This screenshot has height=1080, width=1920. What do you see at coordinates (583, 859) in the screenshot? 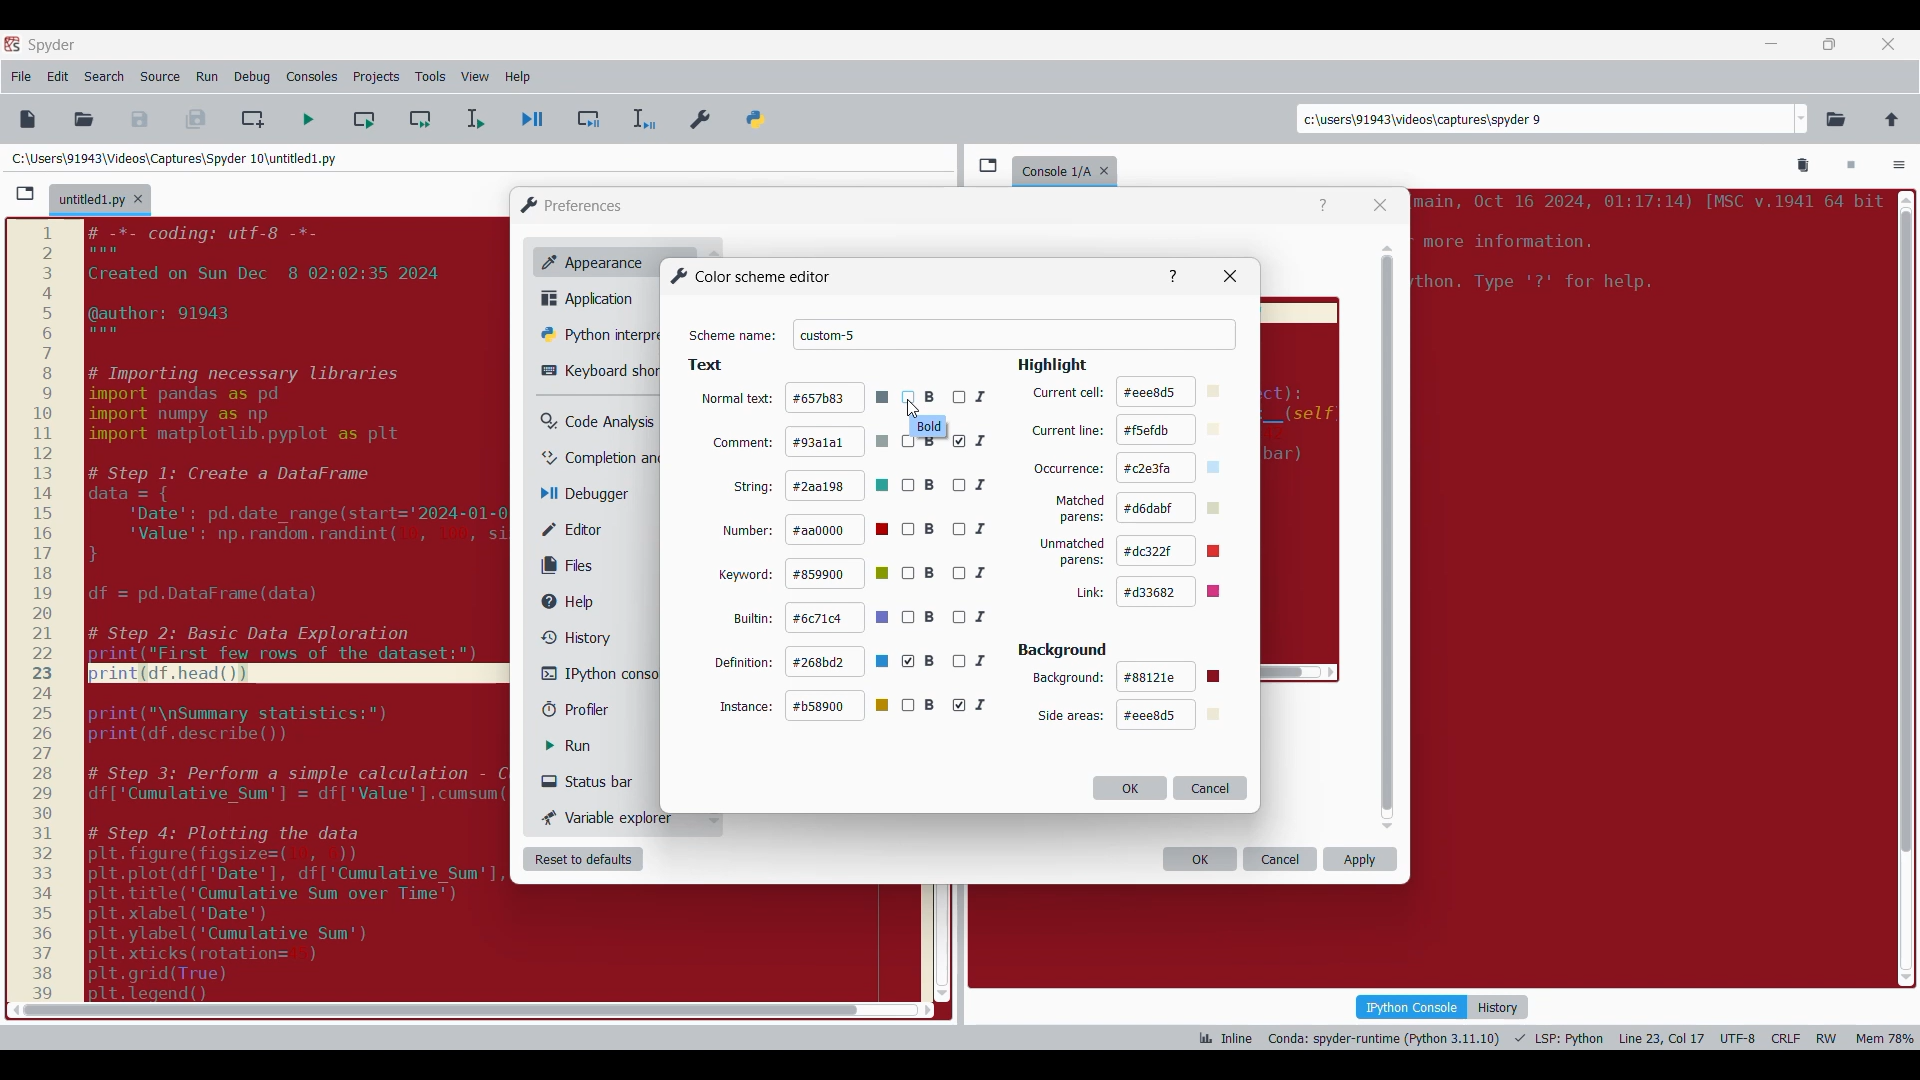
I see `Reset to defaults` at bounding box center [583, 859].